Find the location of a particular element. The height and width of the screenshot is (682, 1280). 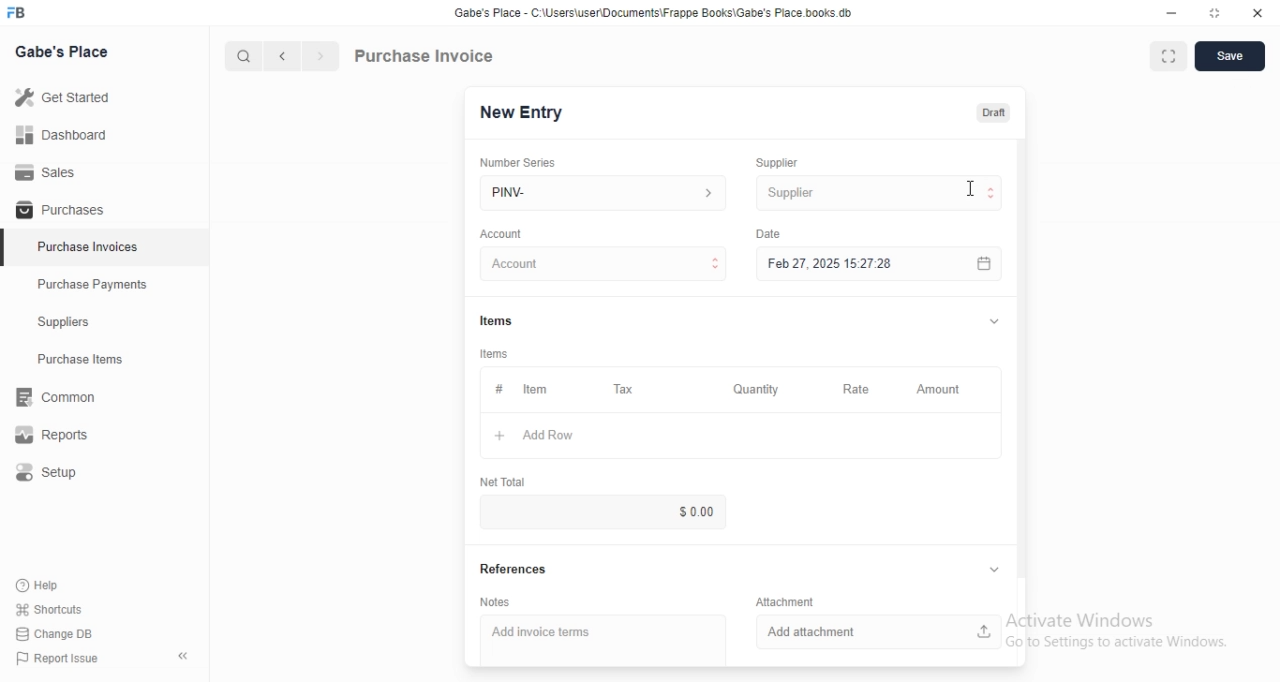

Report Issue is located at coordinates (58, 658).